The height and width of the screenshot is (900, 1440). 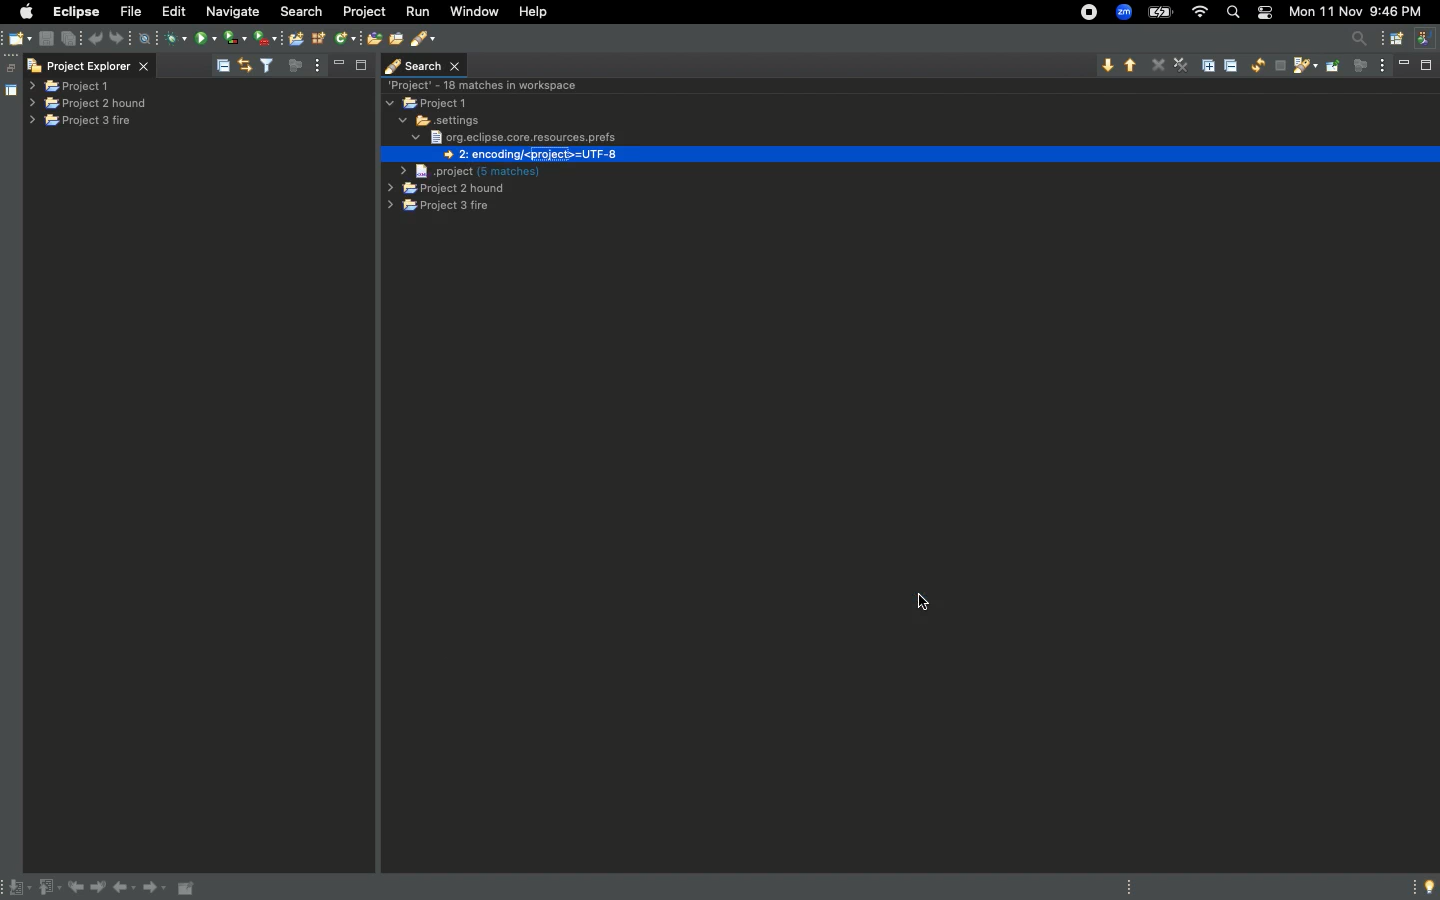 I want to click on Settings, so click(x=437, y=120).